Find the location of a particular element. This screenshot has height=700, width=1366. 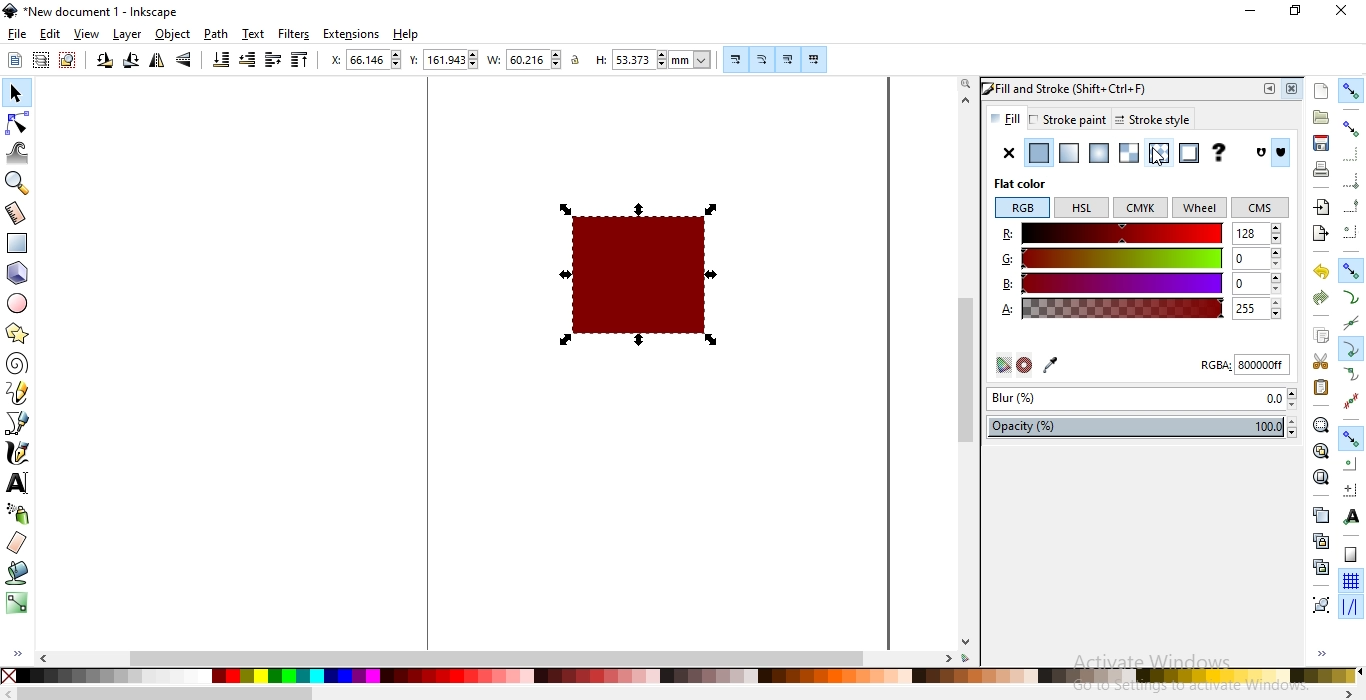

color is located at coordinates (679, 676).